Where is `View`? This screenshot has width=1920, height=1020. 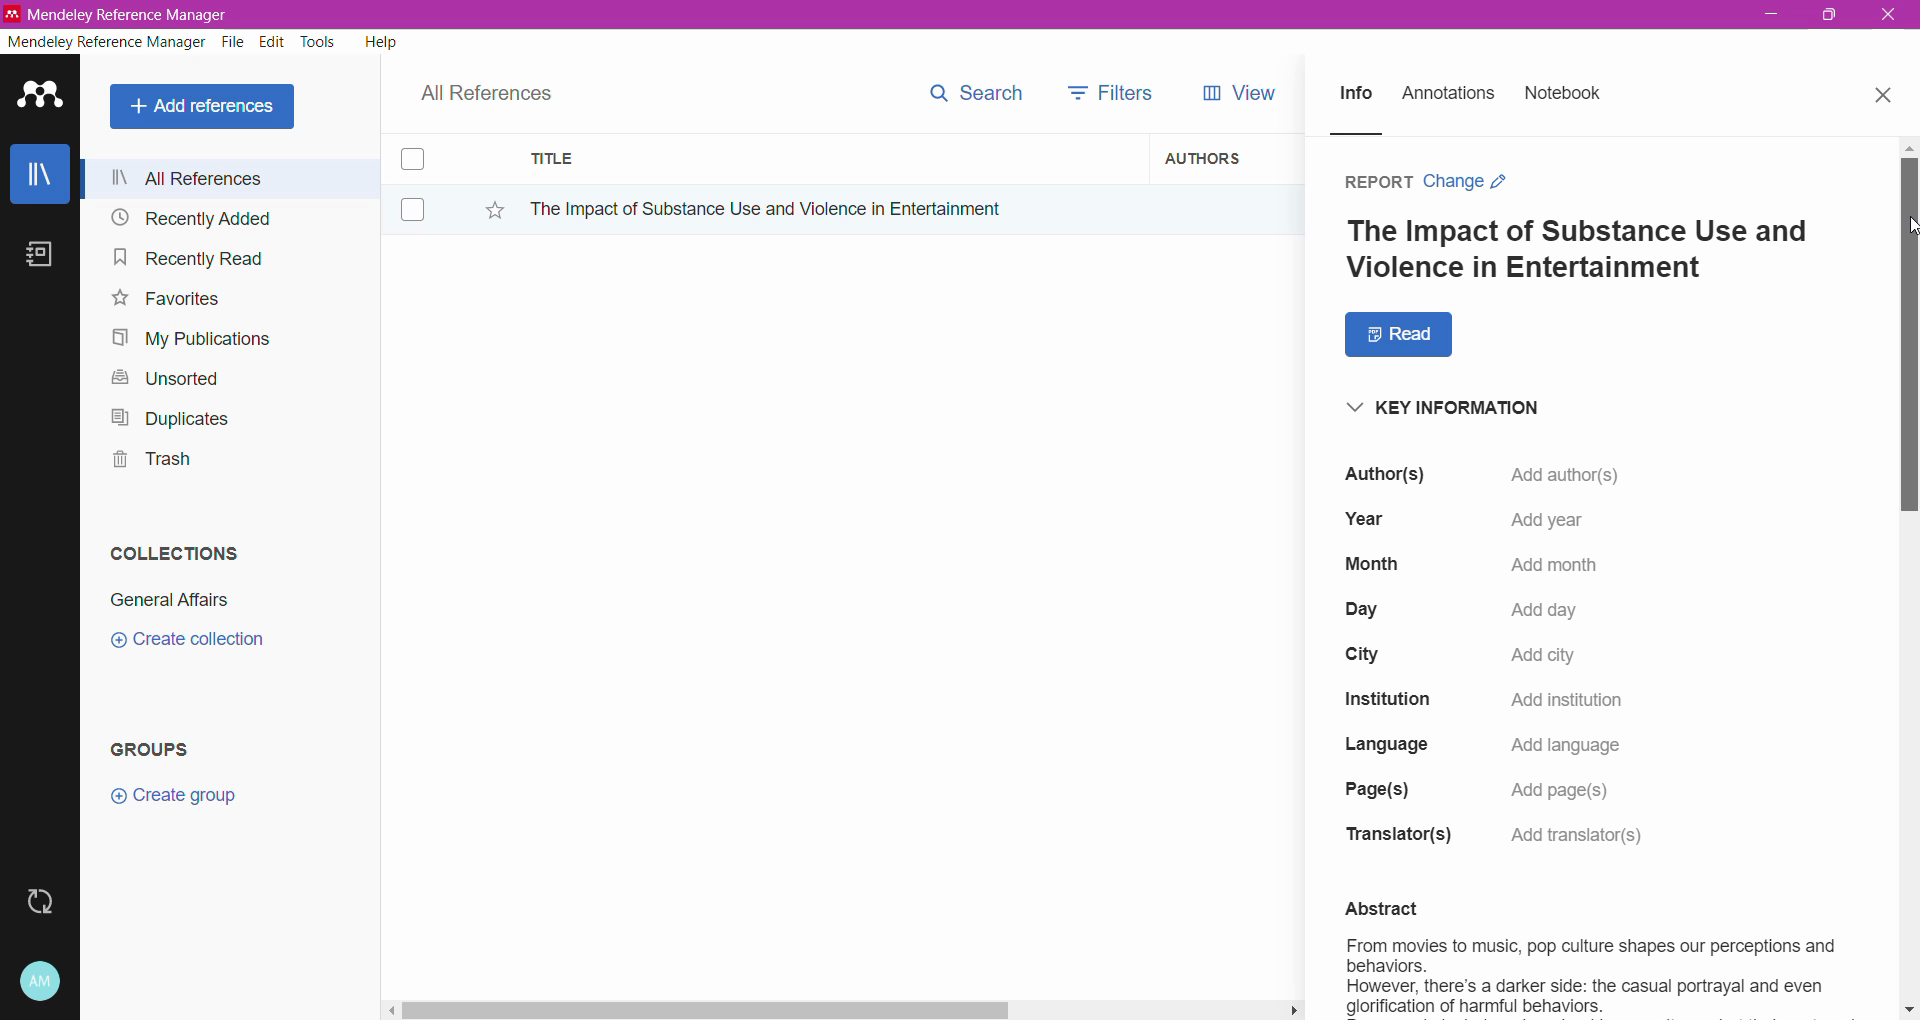
View is located at coordinates (1230, 93).